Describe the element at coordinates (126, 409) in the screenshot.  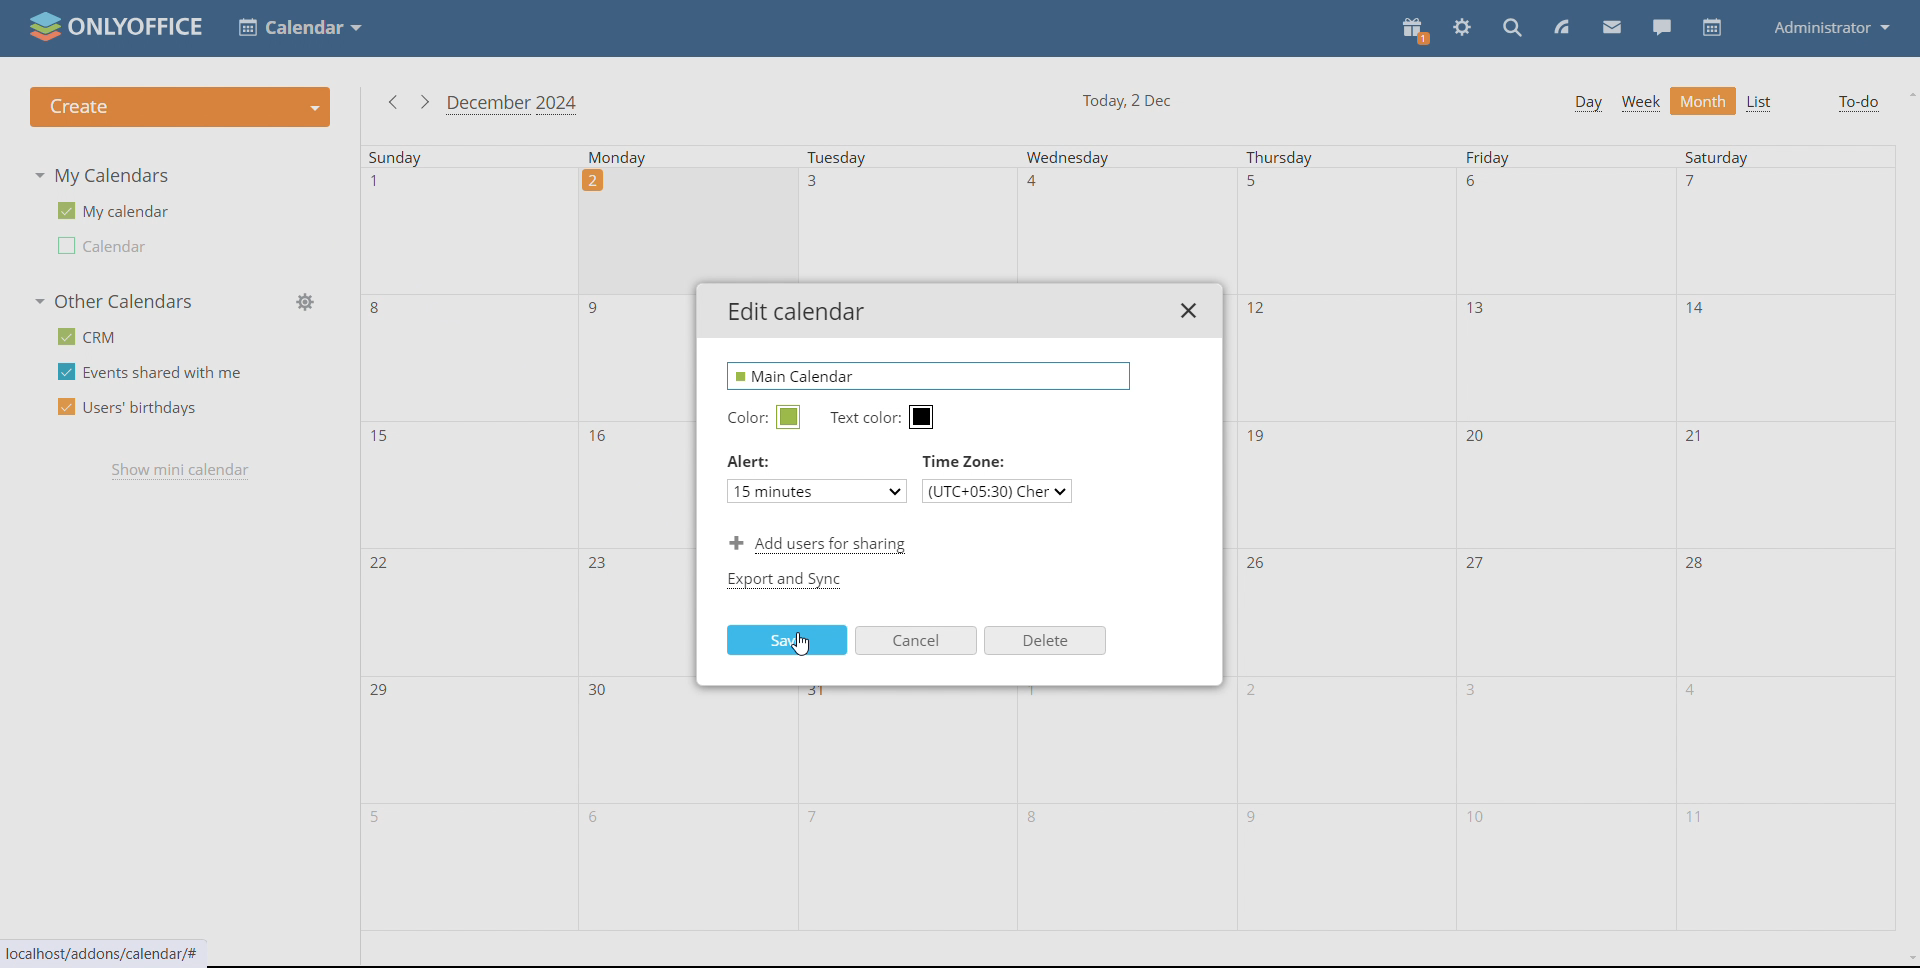
I see `users' birthdays` at that location.